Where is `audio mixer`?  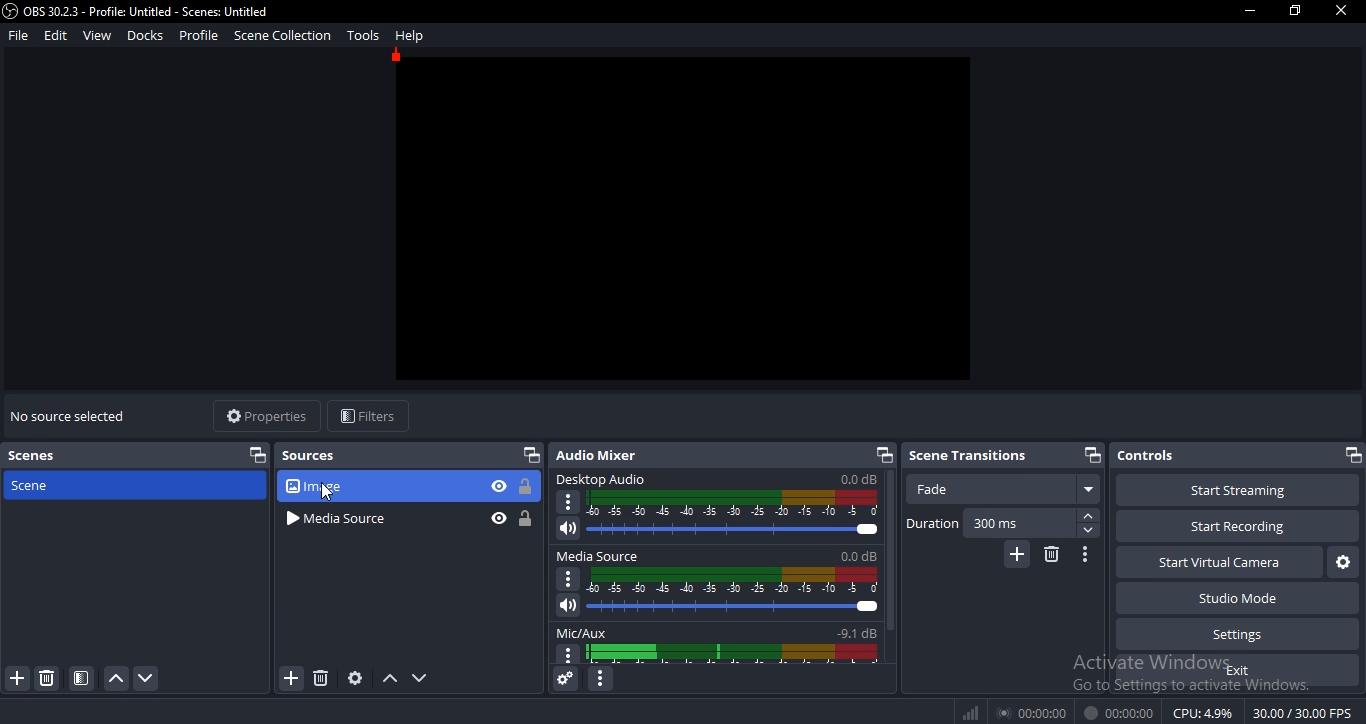 audio mixer is located at coordinates (598, 456).